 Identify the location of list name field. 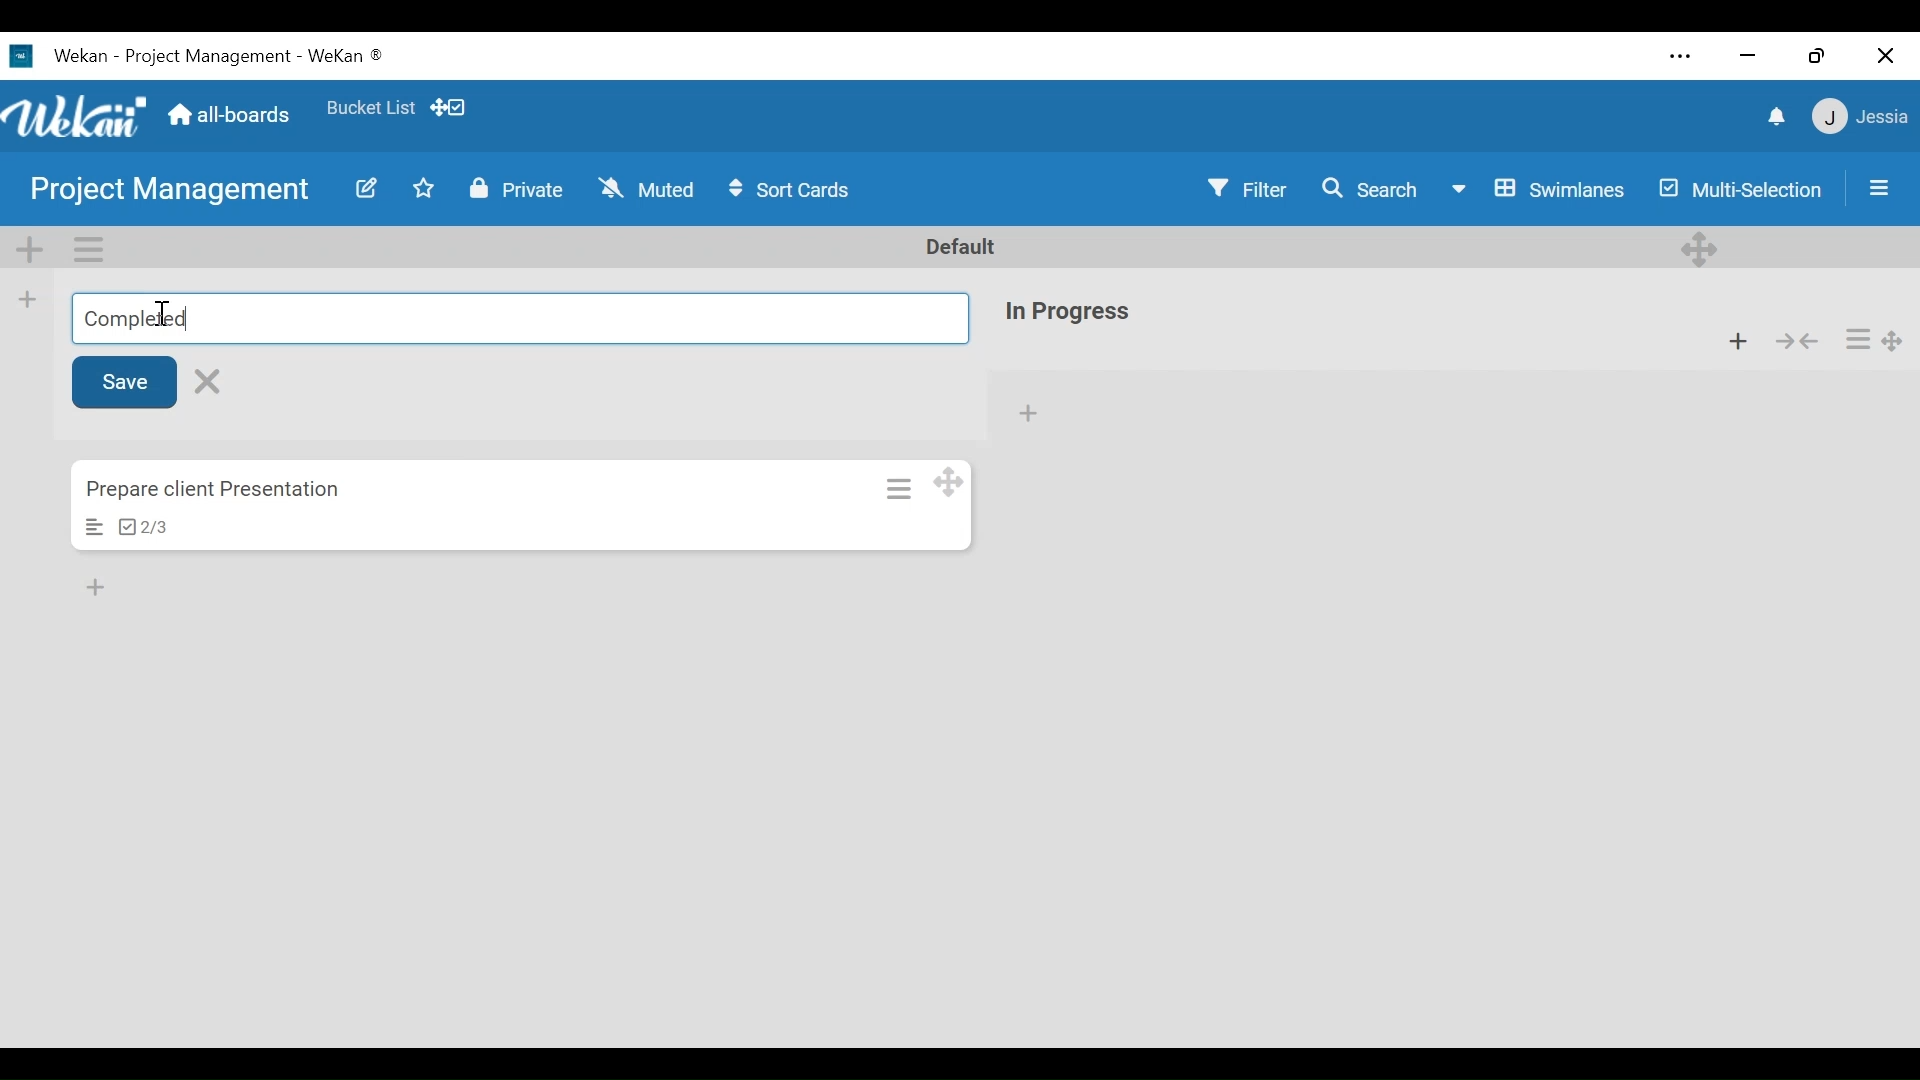
(518, 318).